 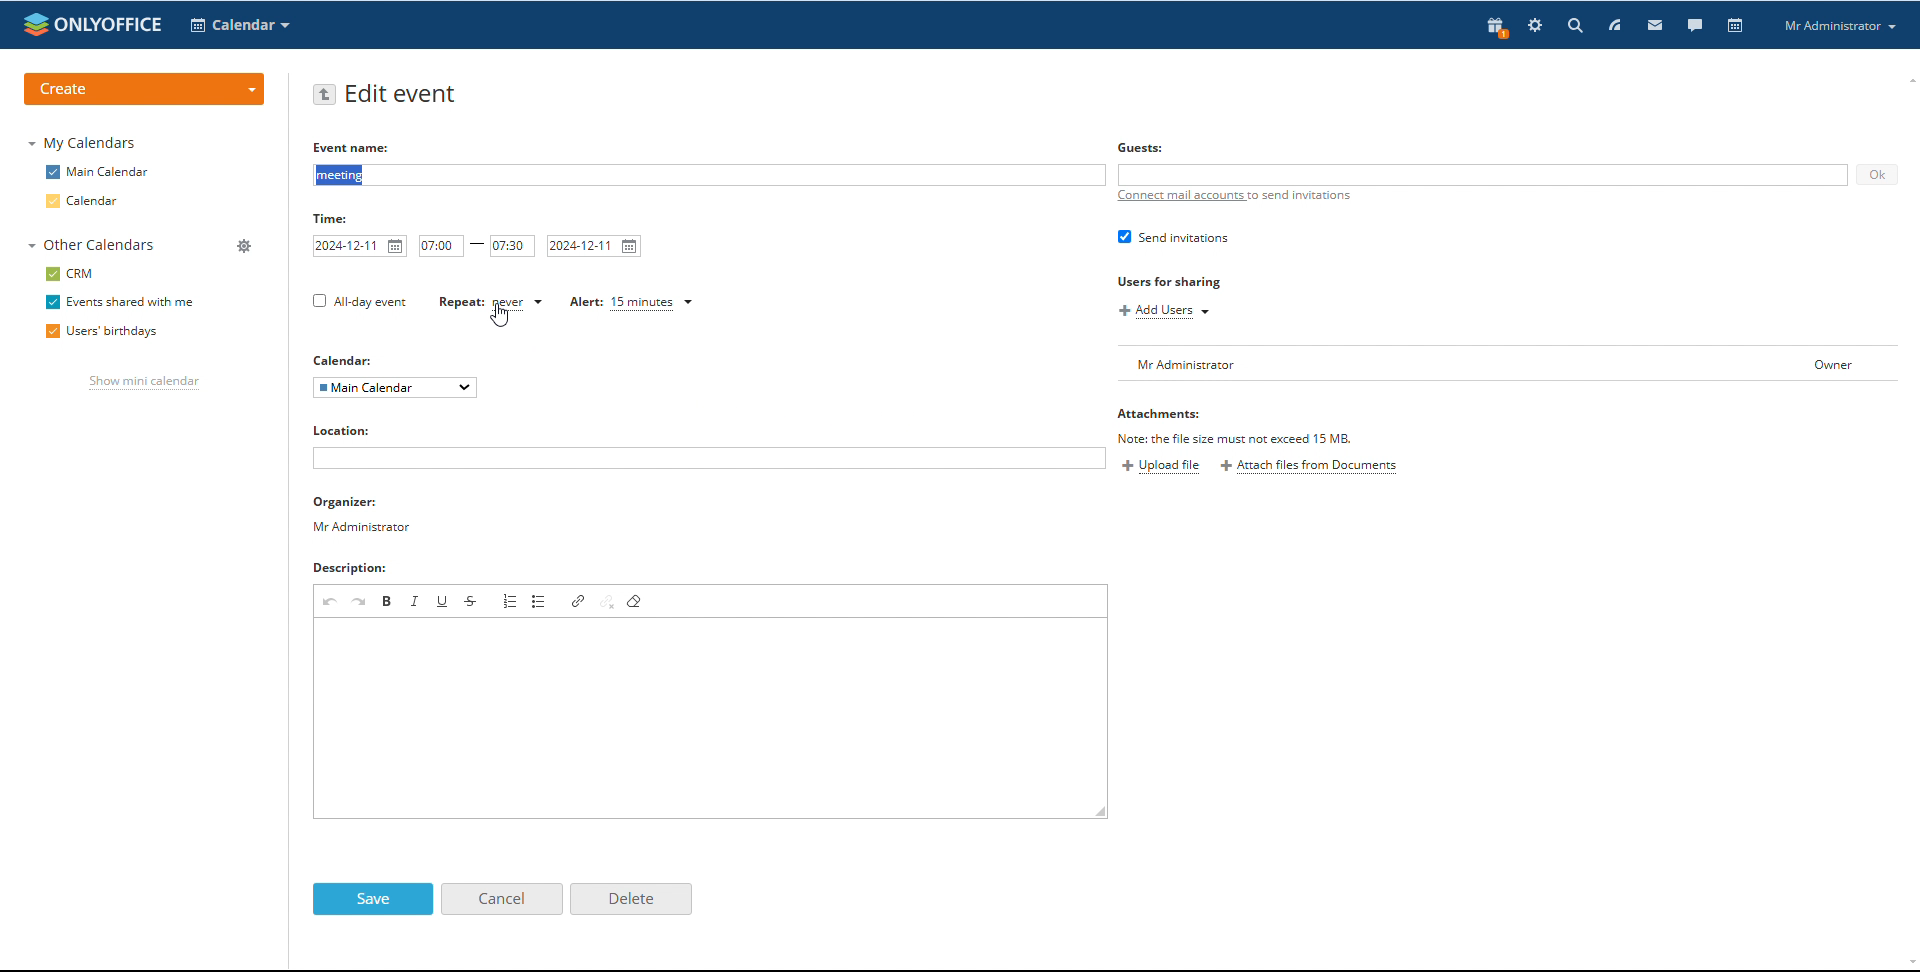 What do you see at coordinates (472, 601) in the screenshot?
I see `strikethrough` at bounding box center [472, 601].